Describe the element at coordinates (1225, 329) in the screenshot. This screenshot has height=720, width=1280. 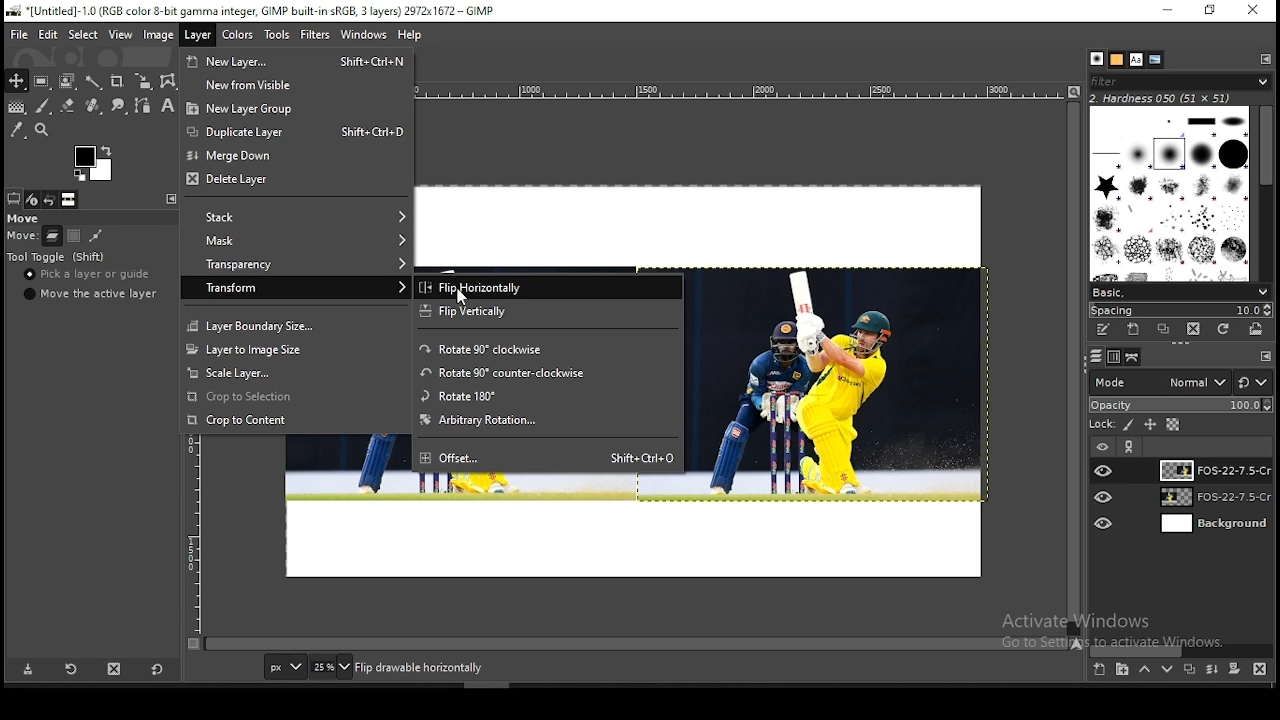
I see `refresh brushes` at that location.